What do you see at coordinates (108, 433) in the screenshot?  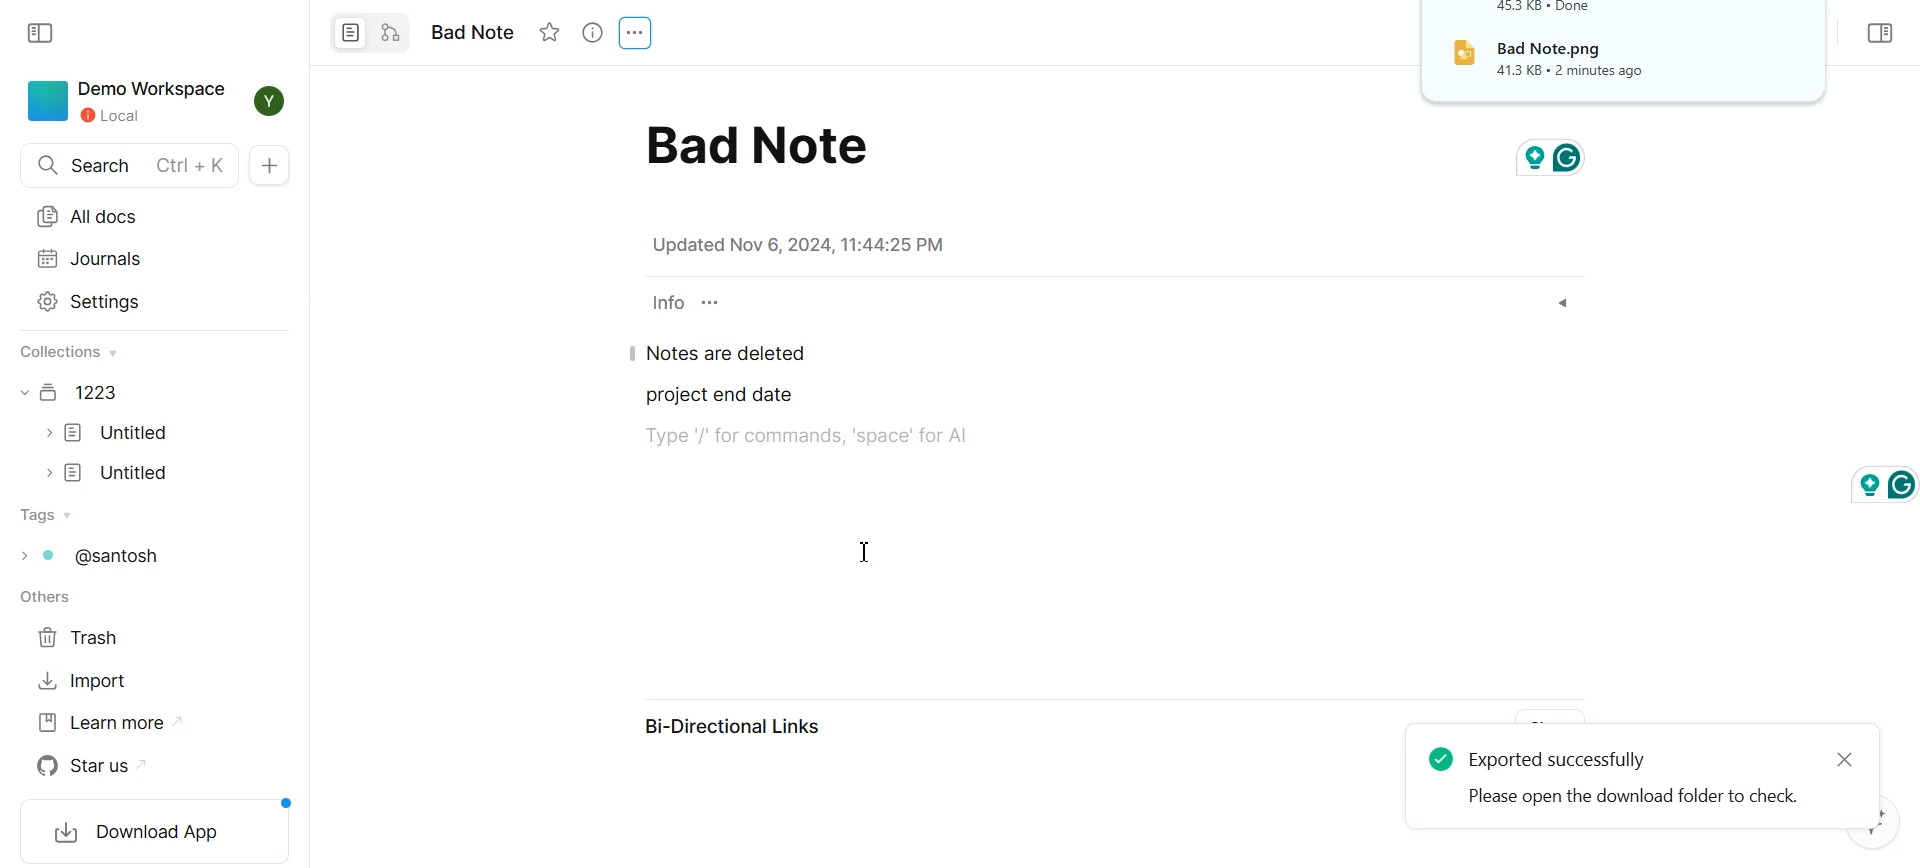 I see `Document file` at bounding box center [108, 433].